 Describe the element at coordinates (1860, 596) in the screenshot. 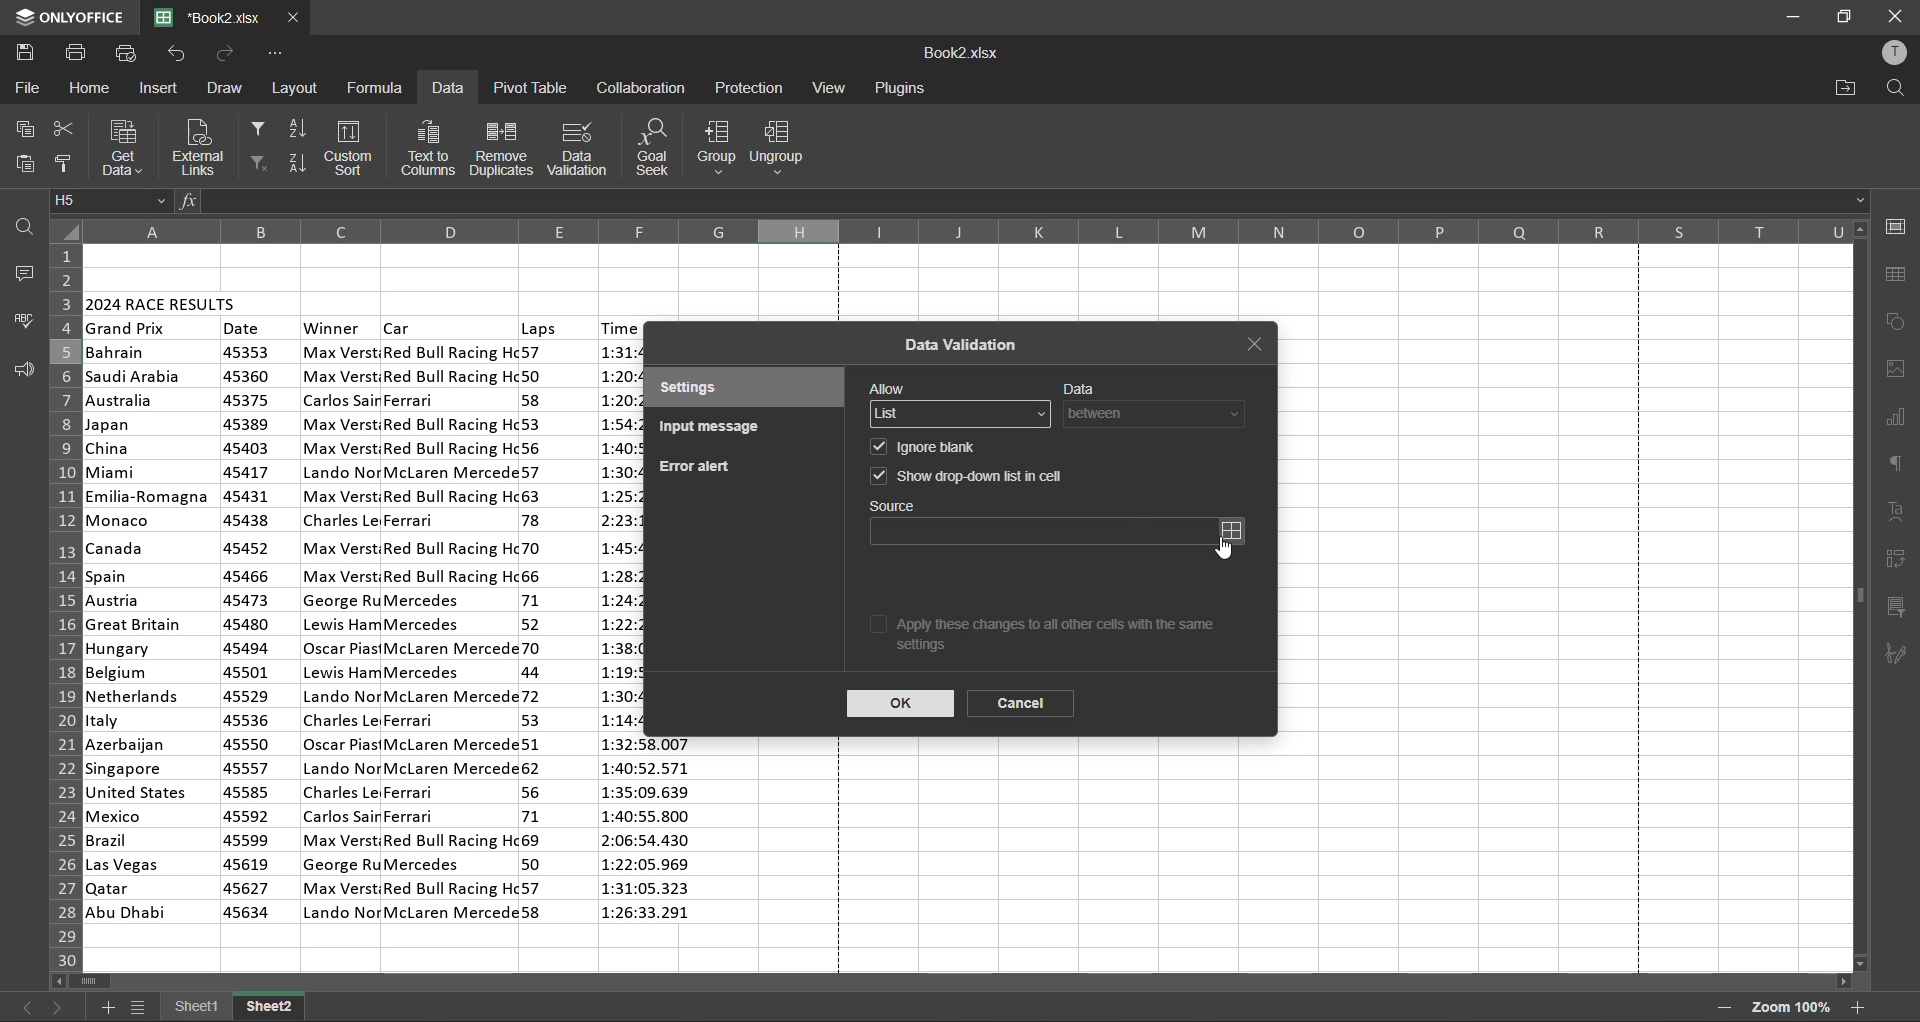

I see `scrollbar` at that location.